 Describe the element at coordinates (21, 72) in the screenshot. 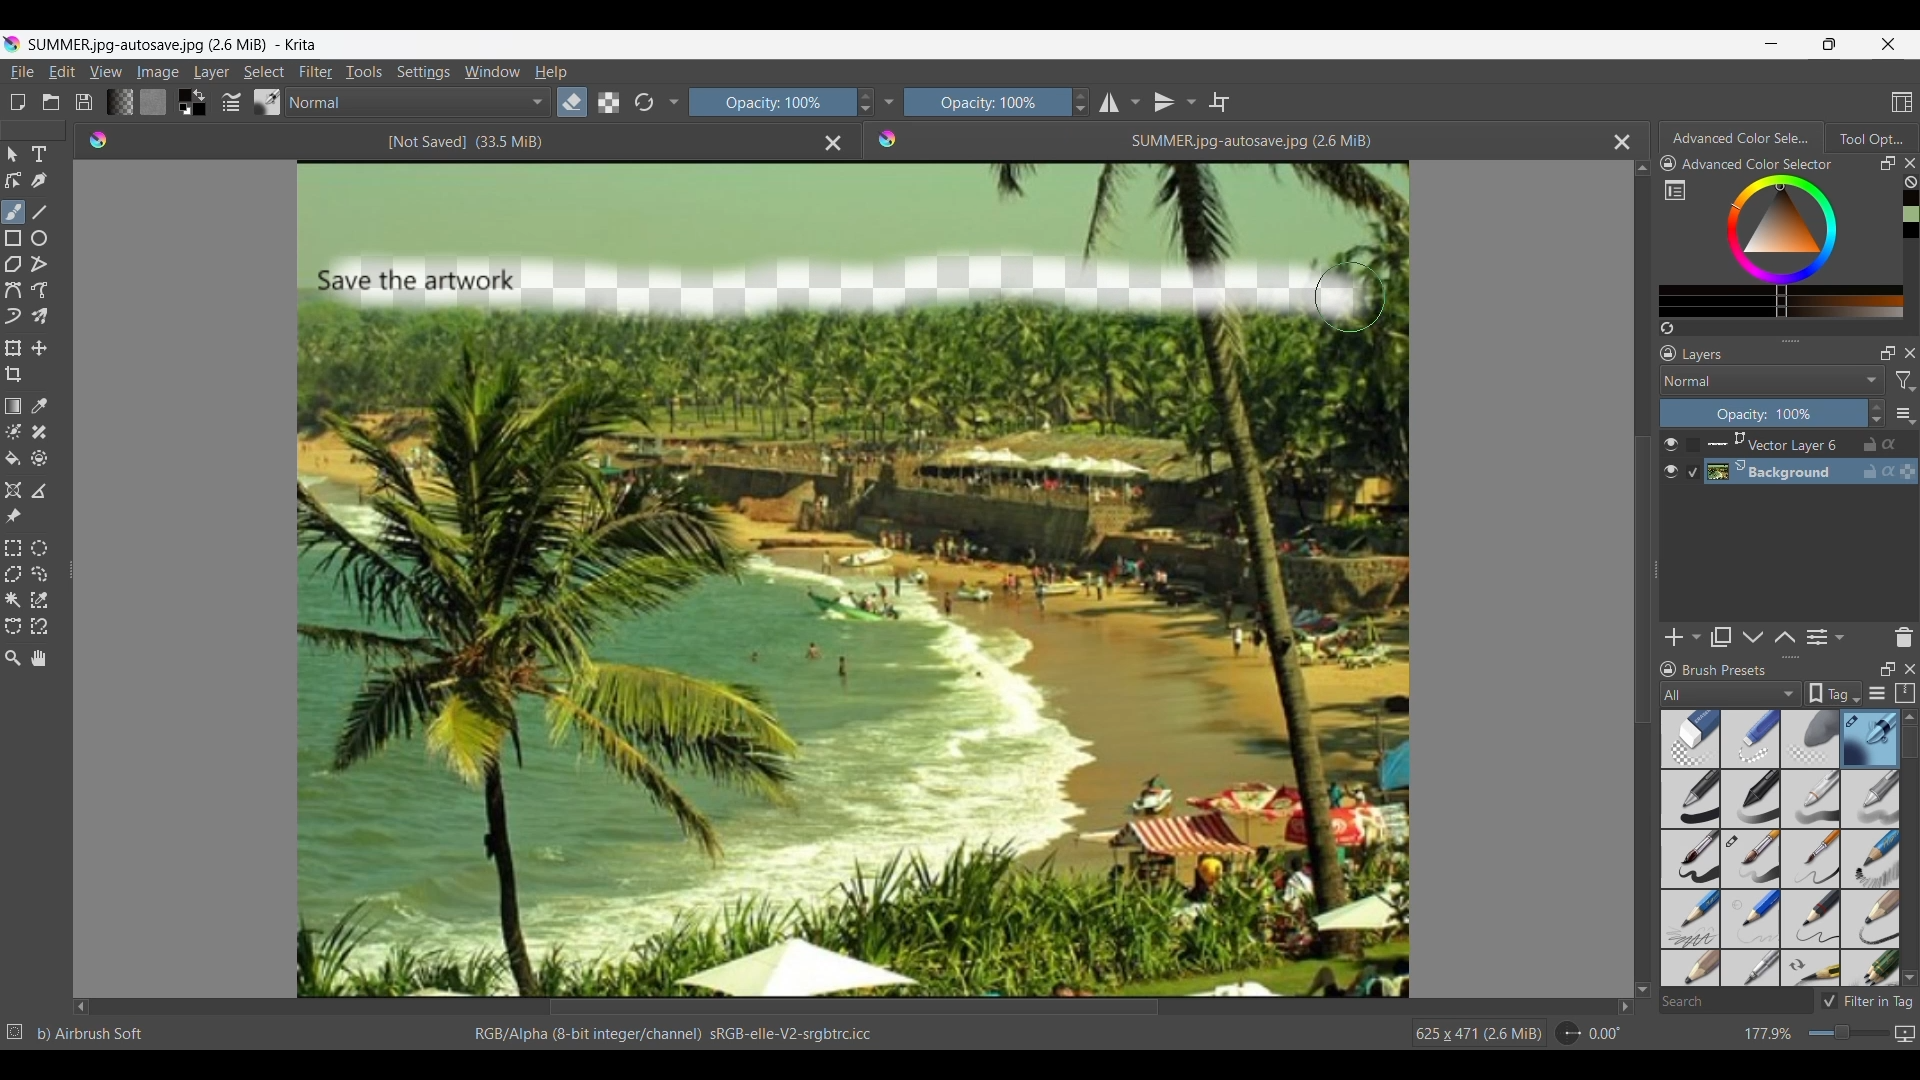

I see `File` at that location.